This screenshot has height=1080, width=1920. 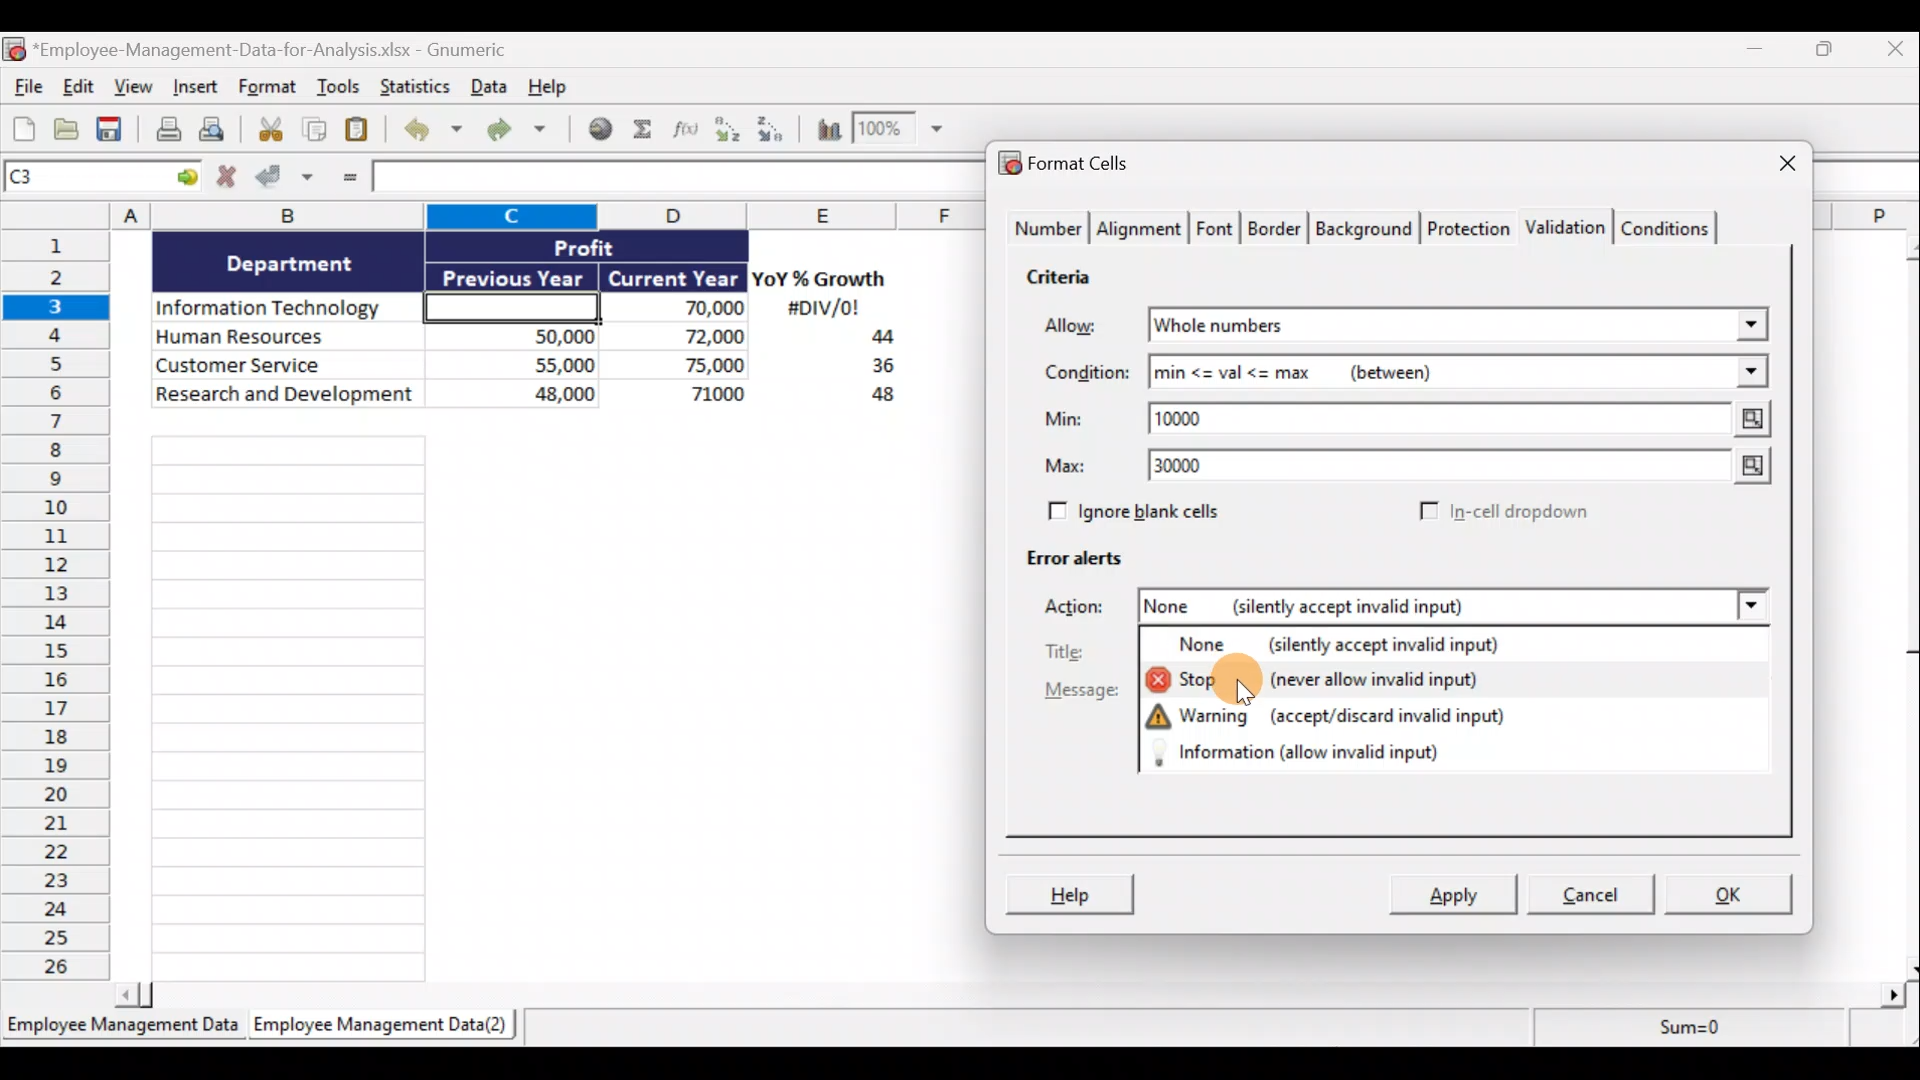 I want to click on Cell C3, so click(x=506, y=305).